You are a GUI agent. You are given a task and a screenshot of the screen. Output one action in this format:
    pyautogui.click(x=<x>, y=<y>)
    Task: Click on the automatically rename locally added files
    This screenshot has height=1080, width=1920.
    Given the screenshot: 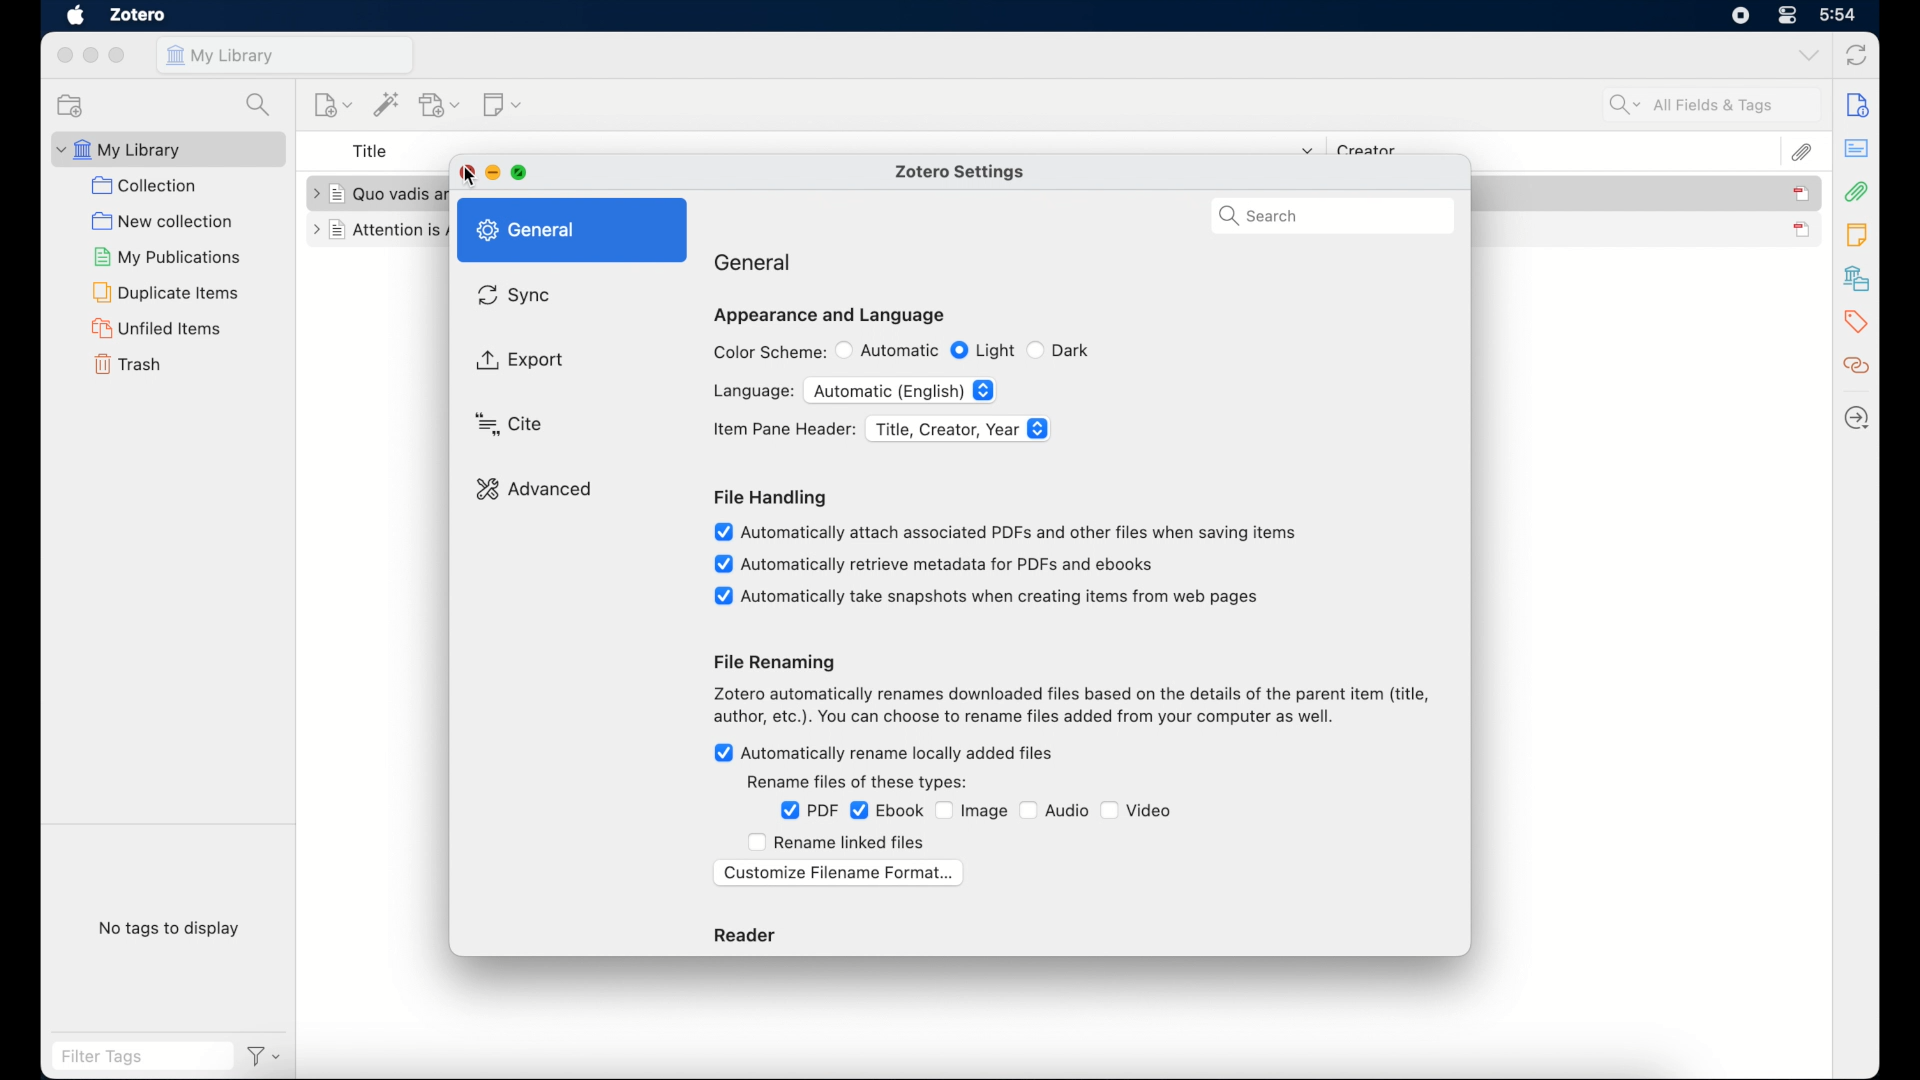 What is the action you would take?
    pyautogui.click(x=884, y=752)
    